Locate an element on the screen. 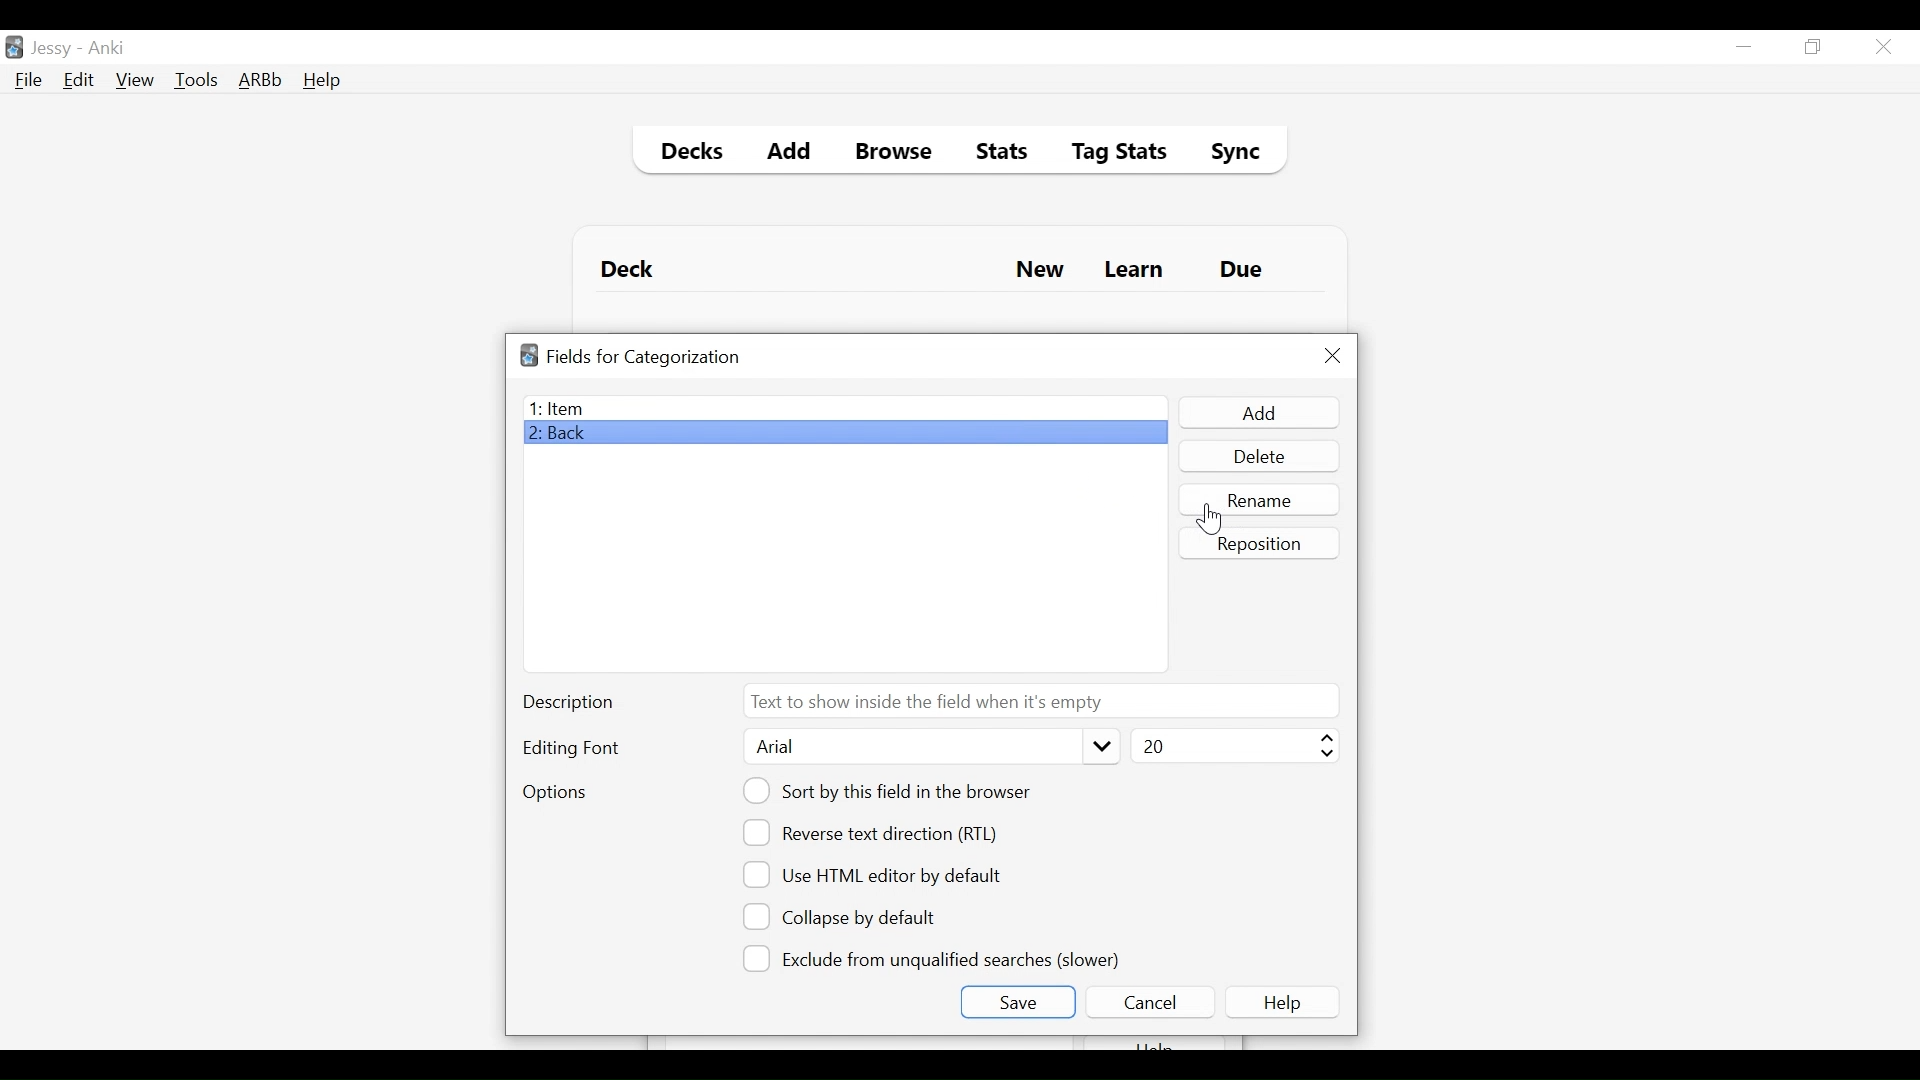 This screenshot has height=1080, width=1920. Delete is located at coordinates (1258, 458).